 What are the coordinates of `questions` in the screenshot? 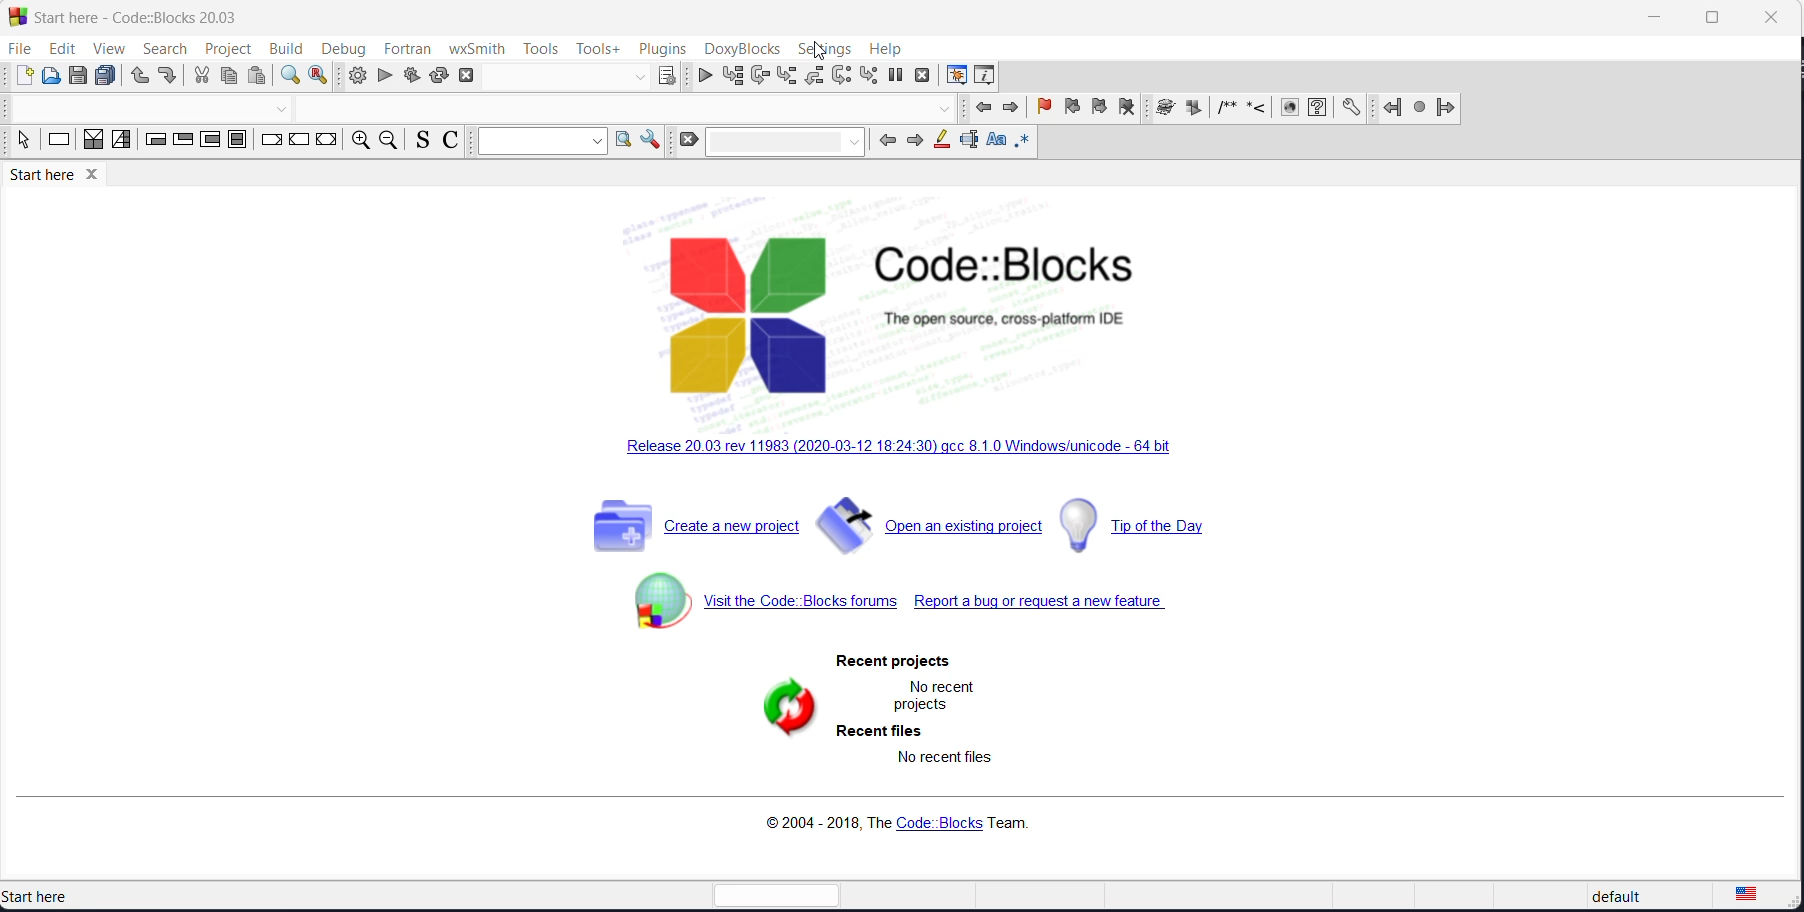 It's located at (1316, 109).